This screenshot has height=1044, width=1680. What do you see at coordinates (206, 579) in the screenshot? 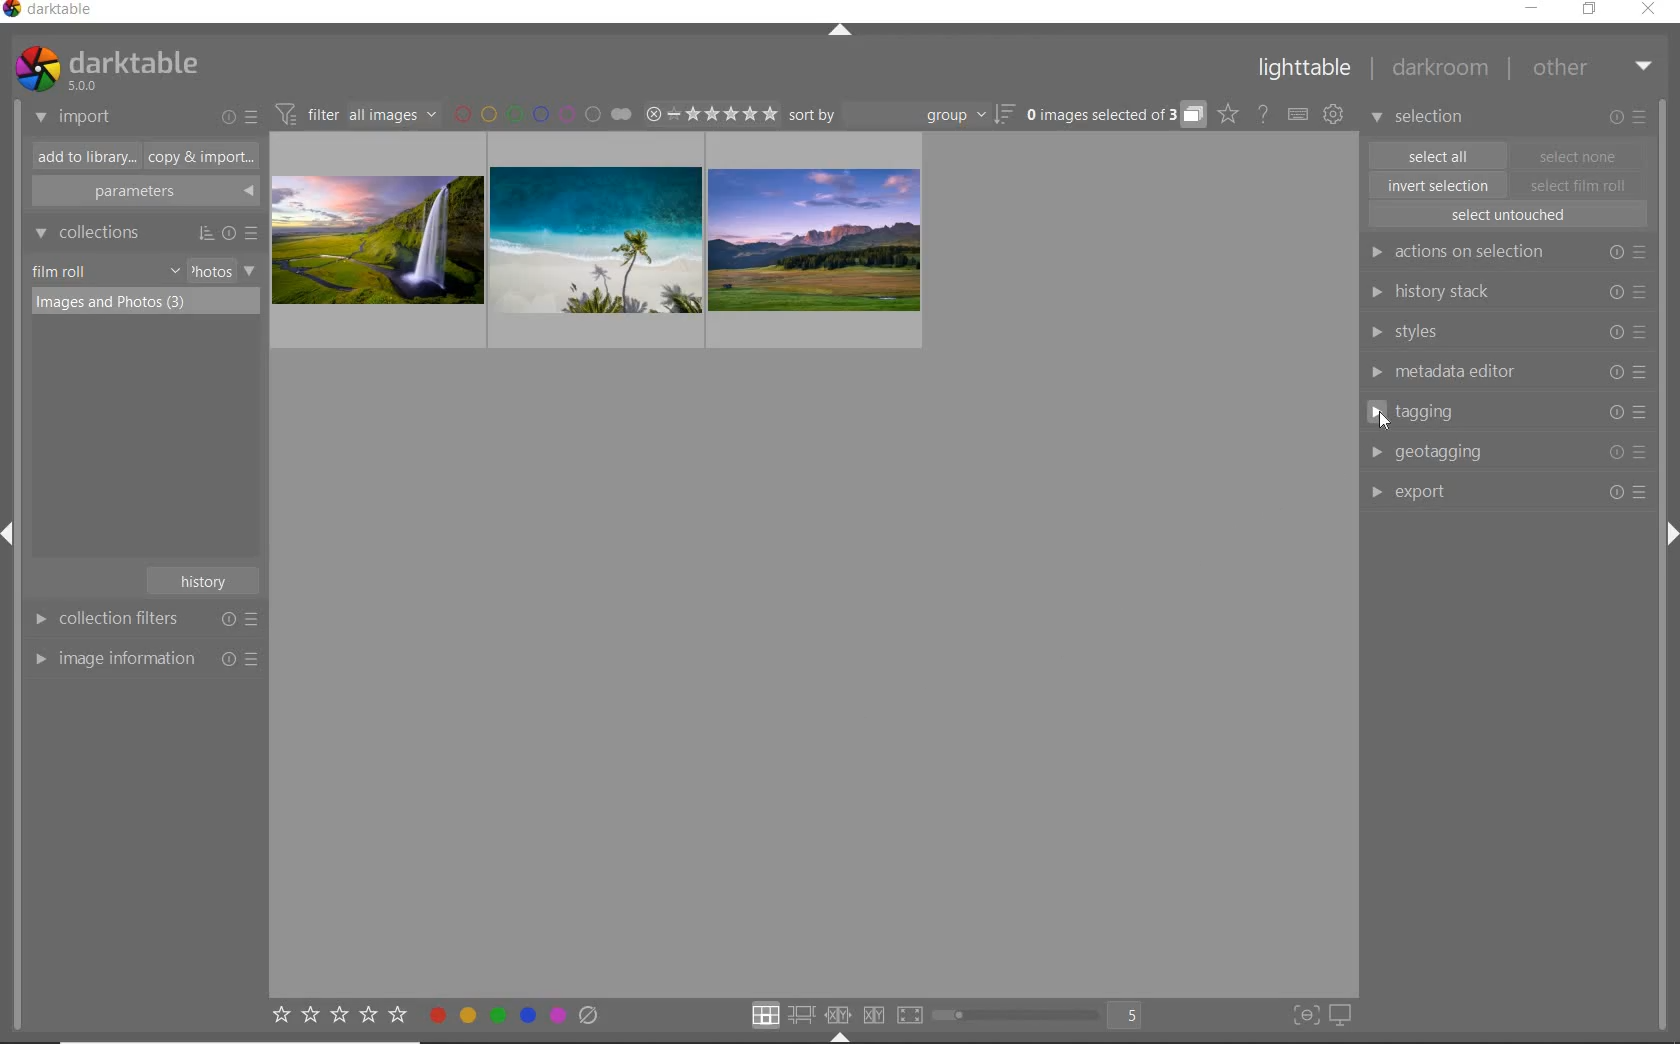
I see `history` at bounding box center [206, 579].